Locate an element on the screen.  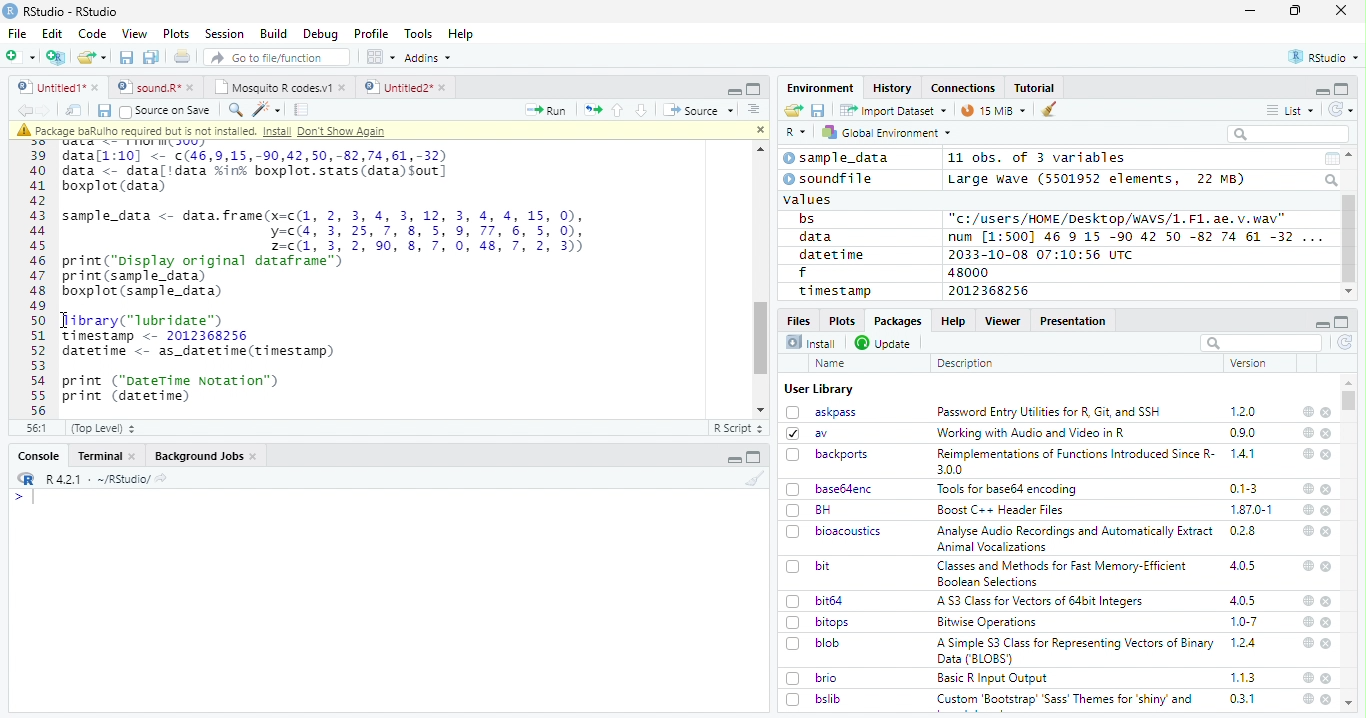
askpass is located at coordinates (820, 412).